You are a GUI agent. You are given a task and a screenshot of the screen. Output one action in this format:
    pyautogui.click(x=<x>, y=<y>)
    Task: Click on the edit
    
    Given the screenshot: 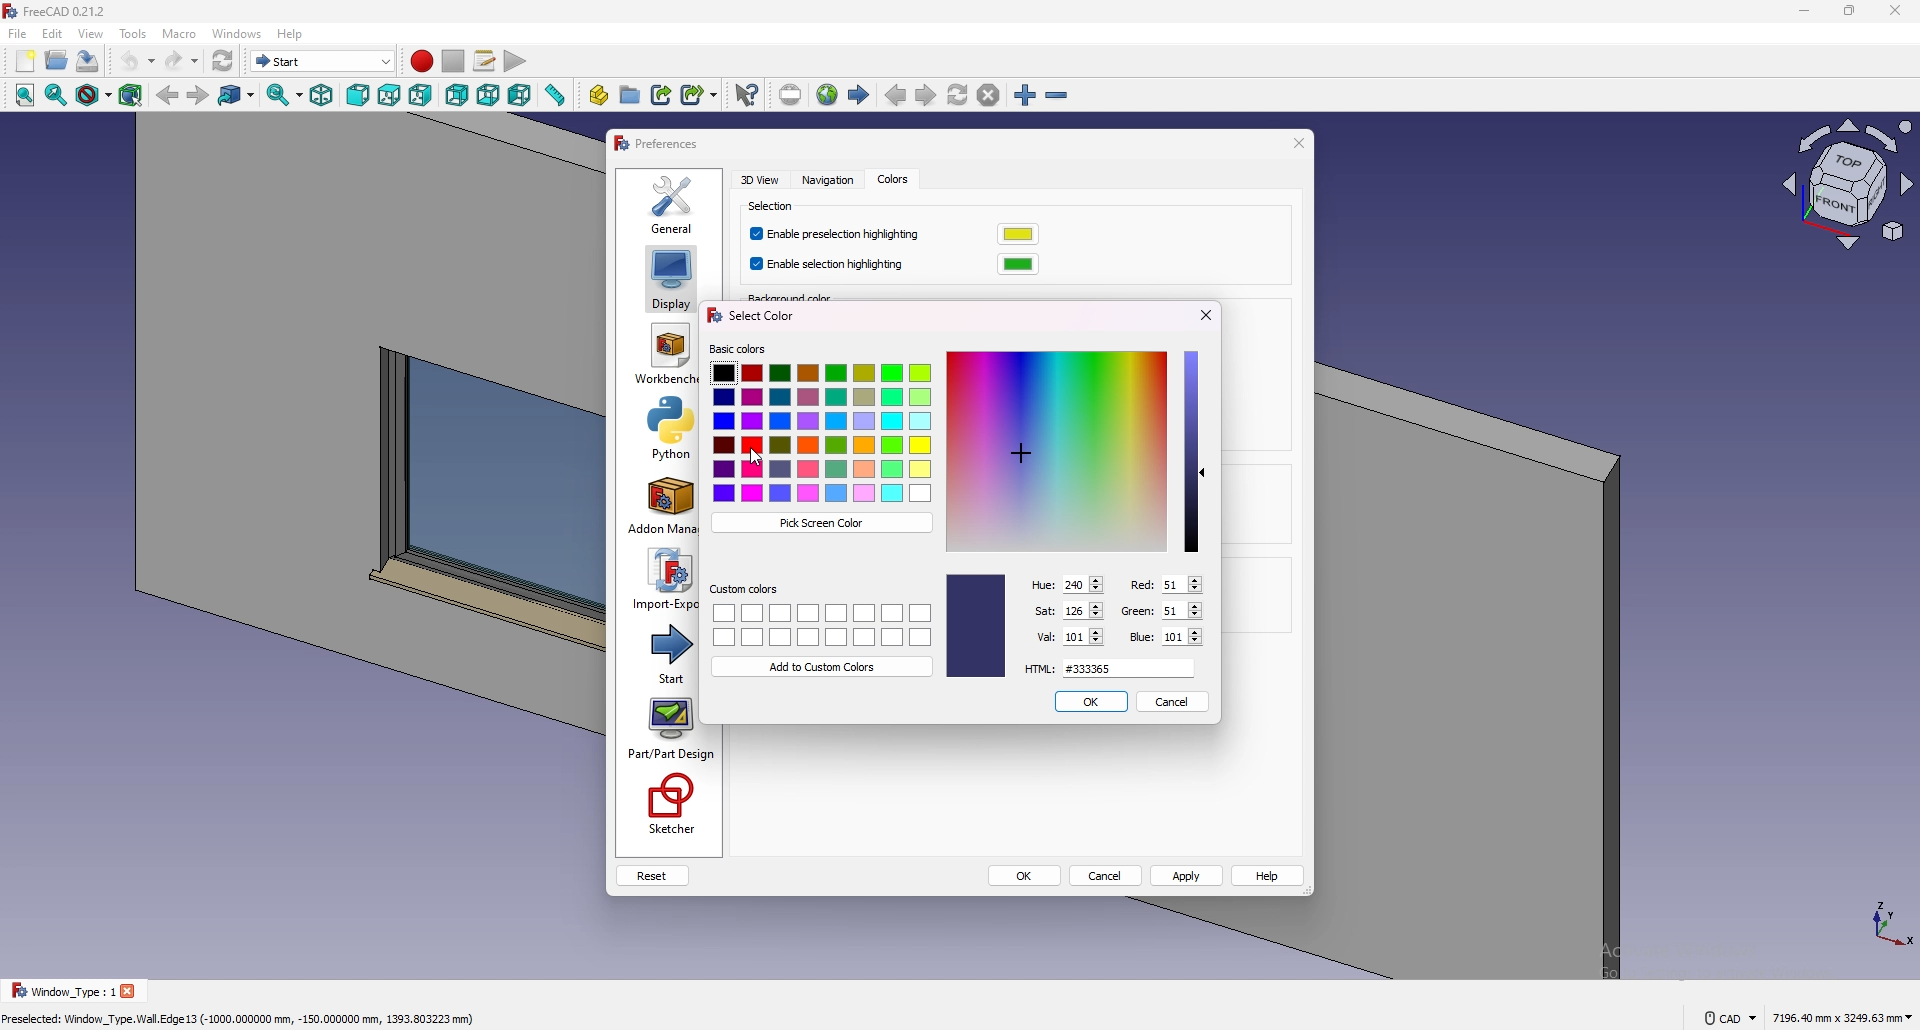 What is the action you would take?
    pyautogui.click(x=53, y=33)
    